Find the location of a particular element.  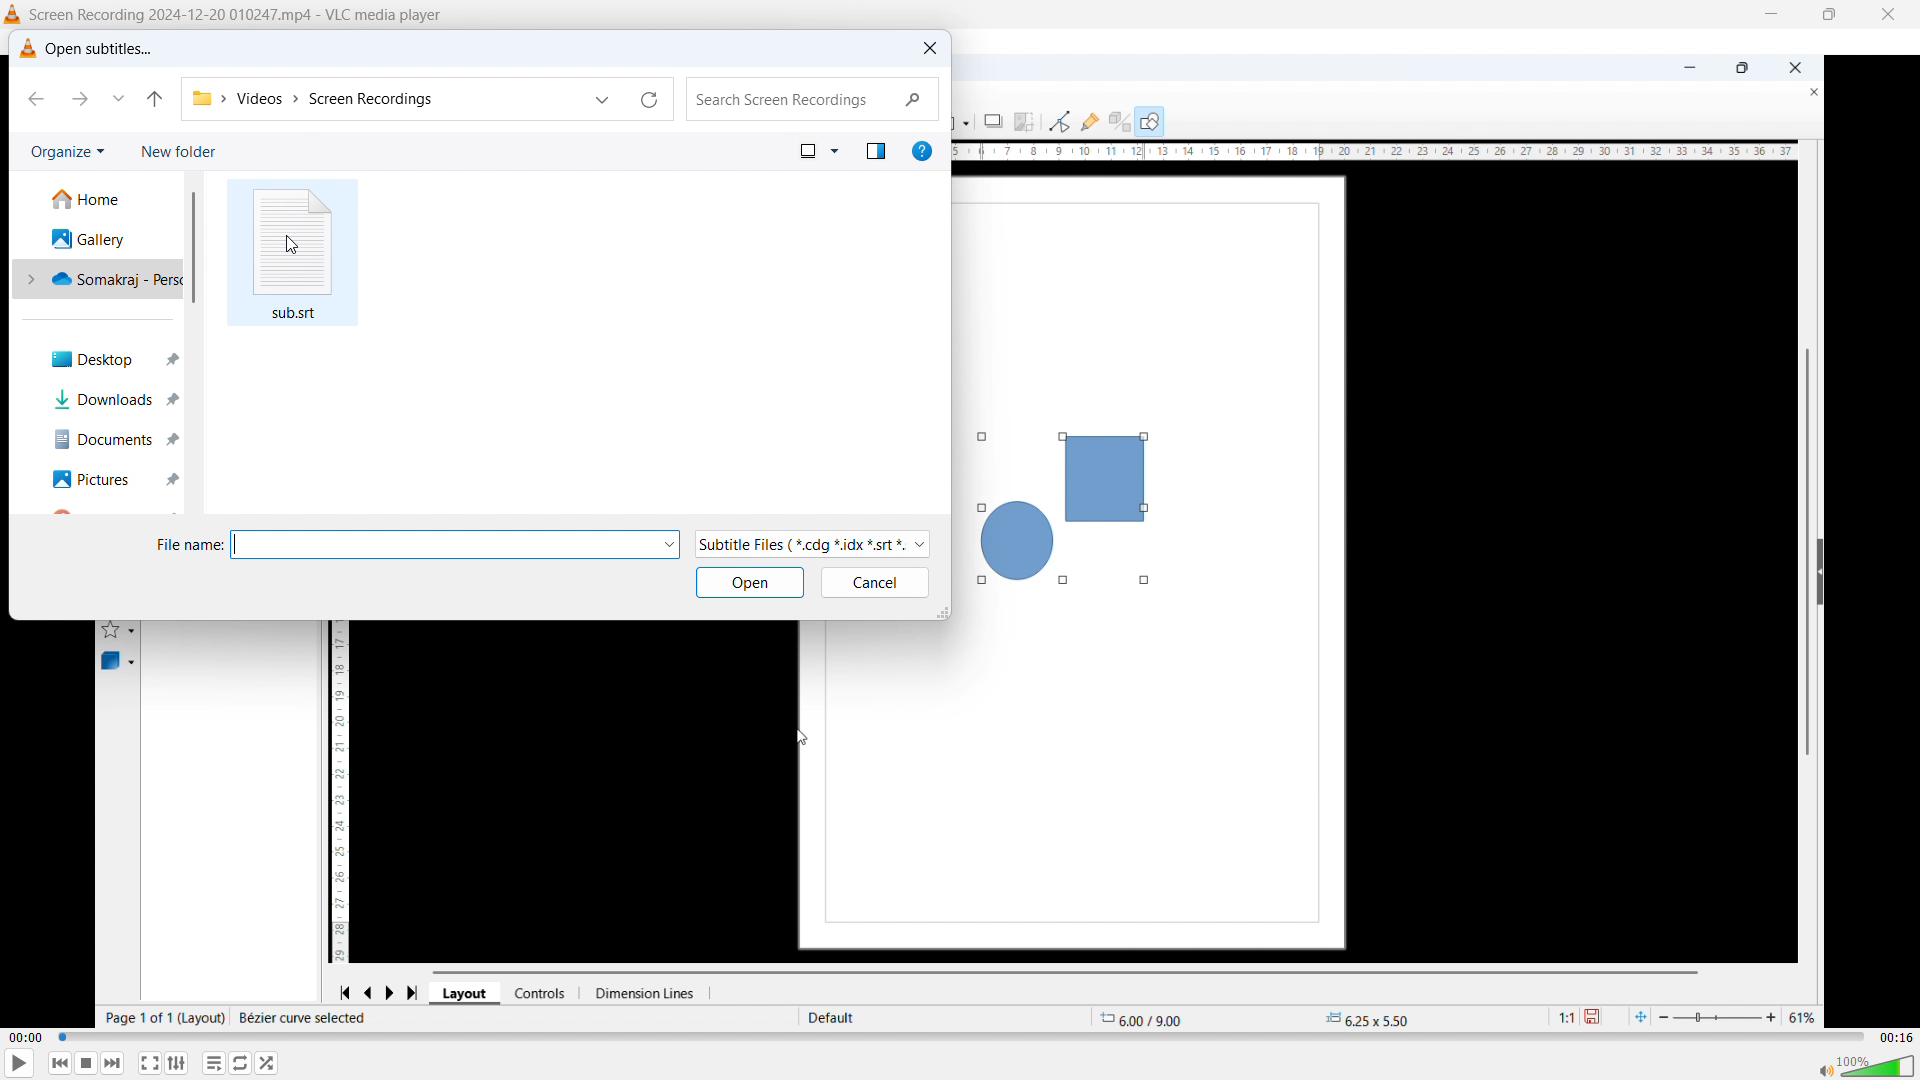

Play  is located at coordinates (20, 1064).